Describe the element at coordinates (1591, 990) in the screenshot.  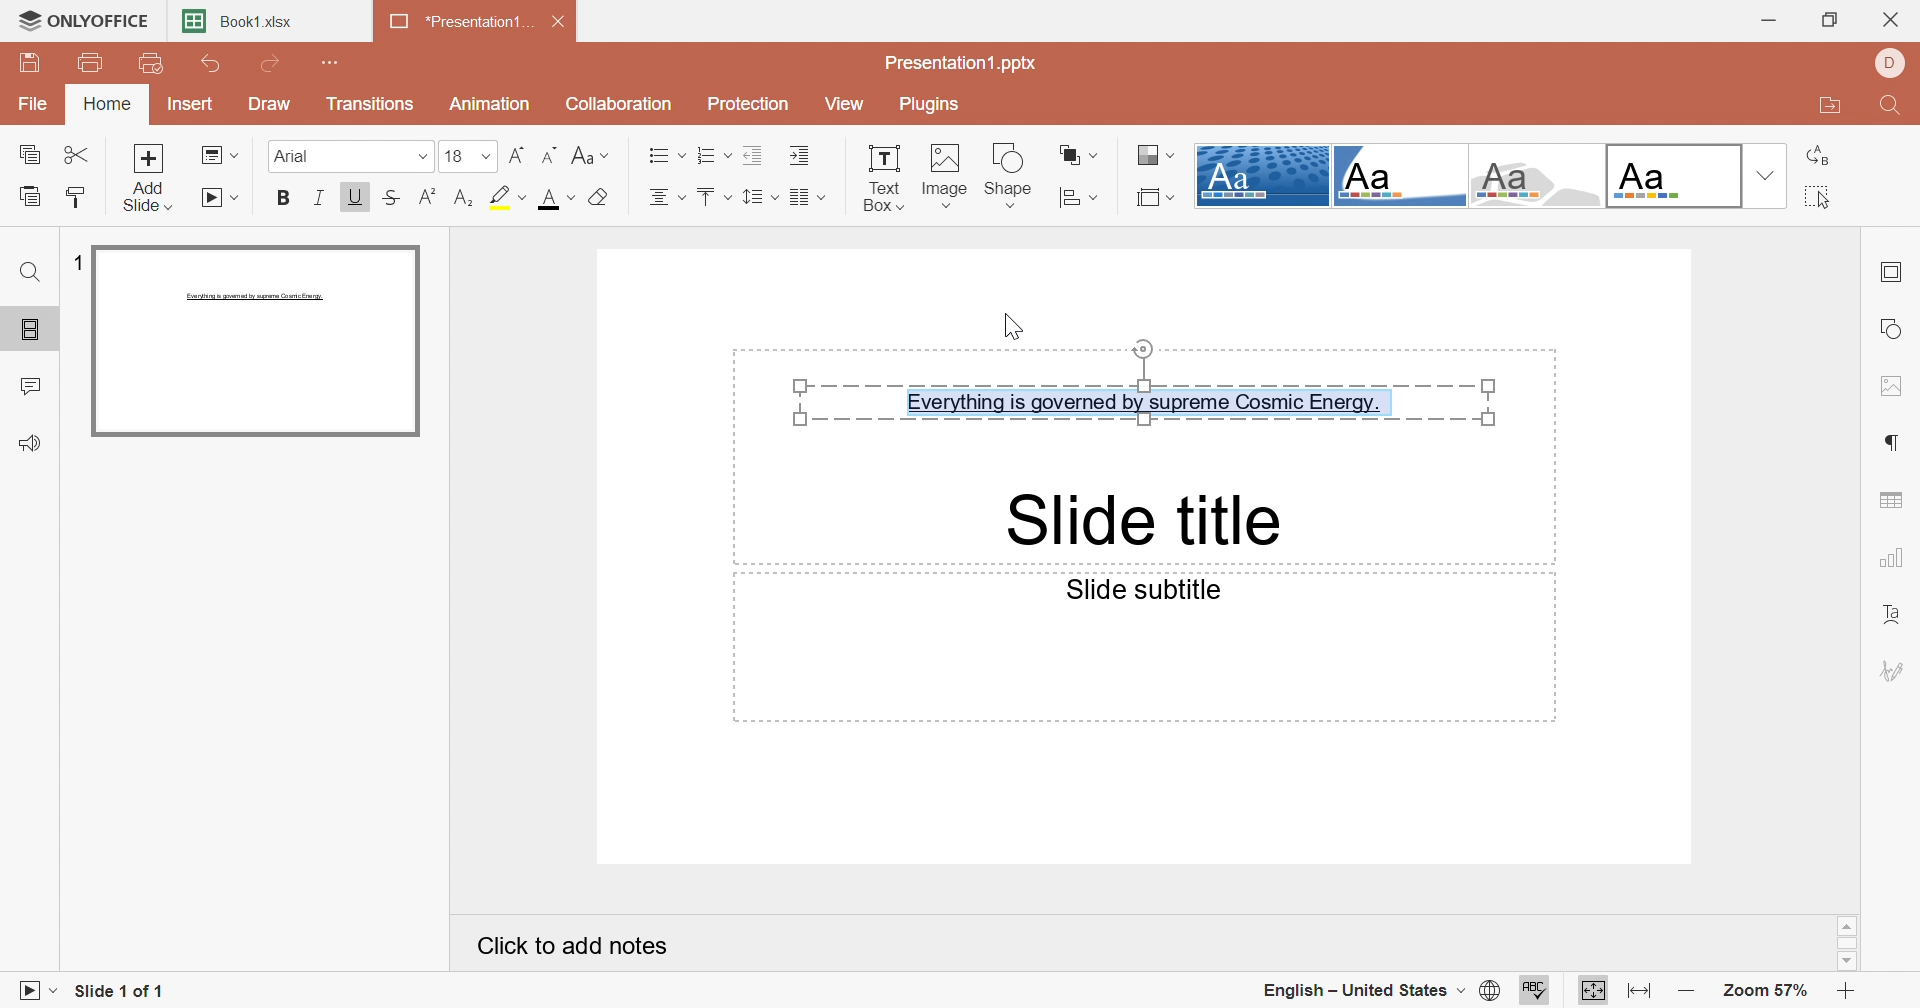
I see `Fit to slide` at that location.